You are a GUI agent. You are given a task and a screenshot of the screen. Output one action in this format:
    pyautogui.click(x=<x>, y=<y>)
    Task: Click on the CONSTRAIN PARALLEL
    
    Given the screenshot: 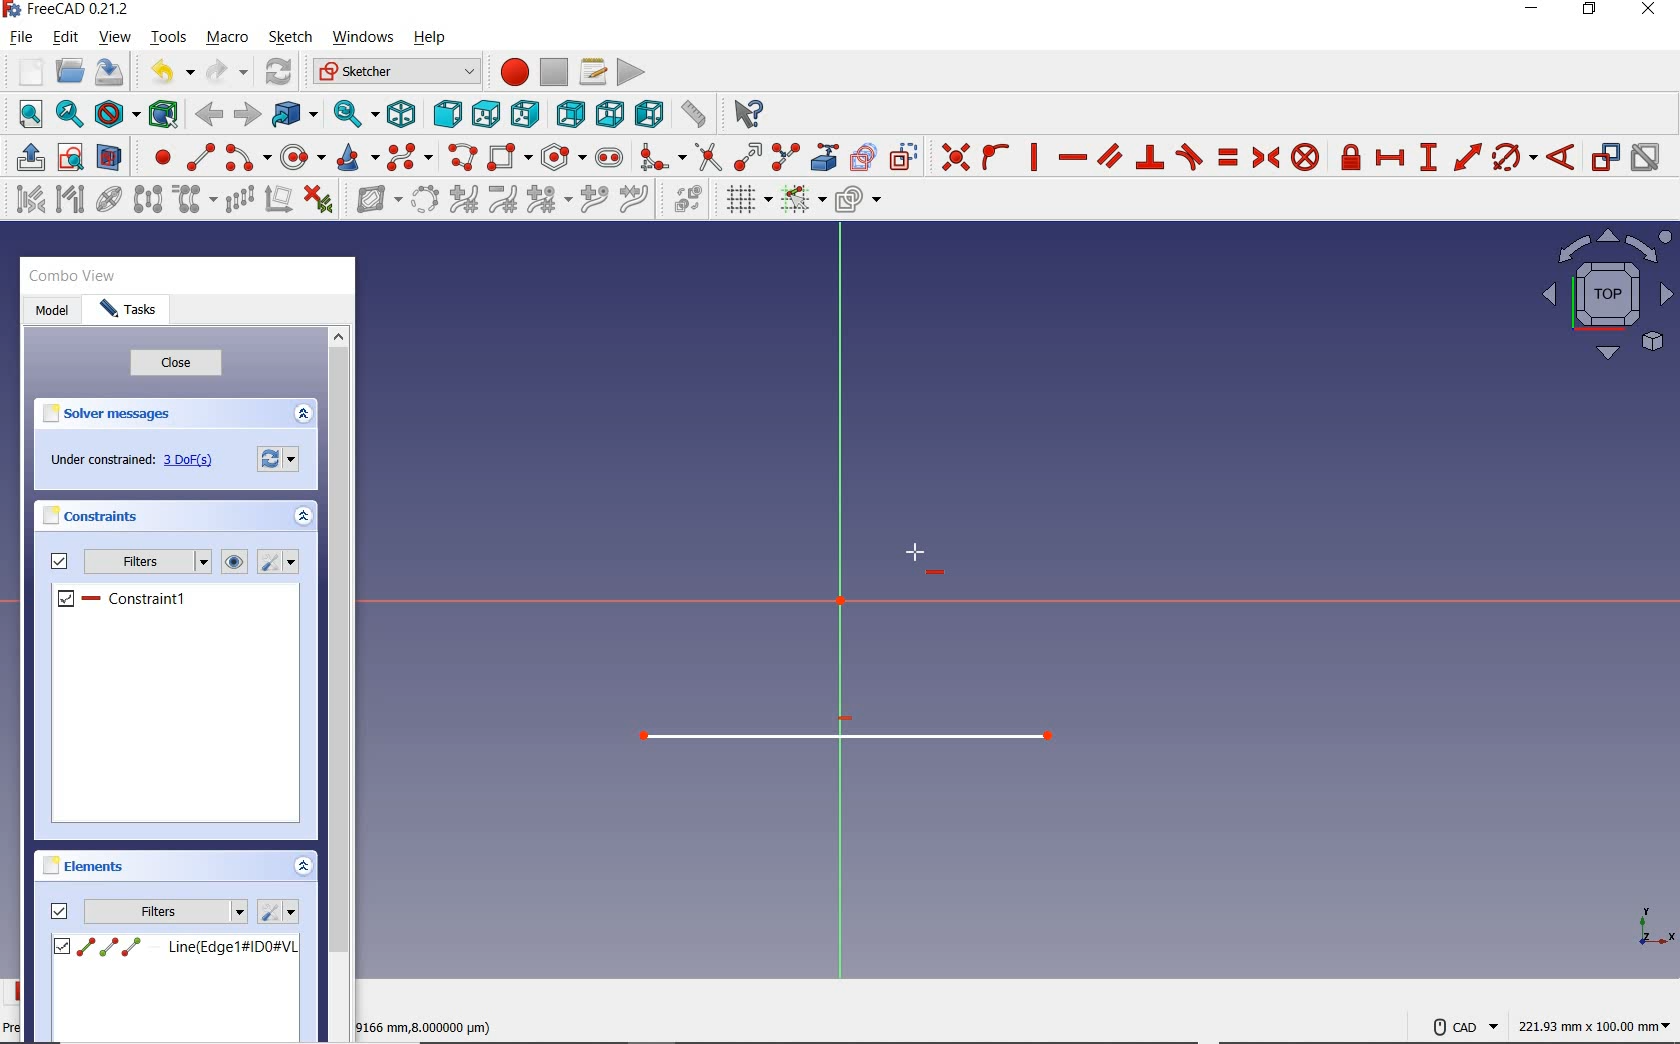 What is the action you would take?
    pyautogui.click(x=1110, y=155)
    